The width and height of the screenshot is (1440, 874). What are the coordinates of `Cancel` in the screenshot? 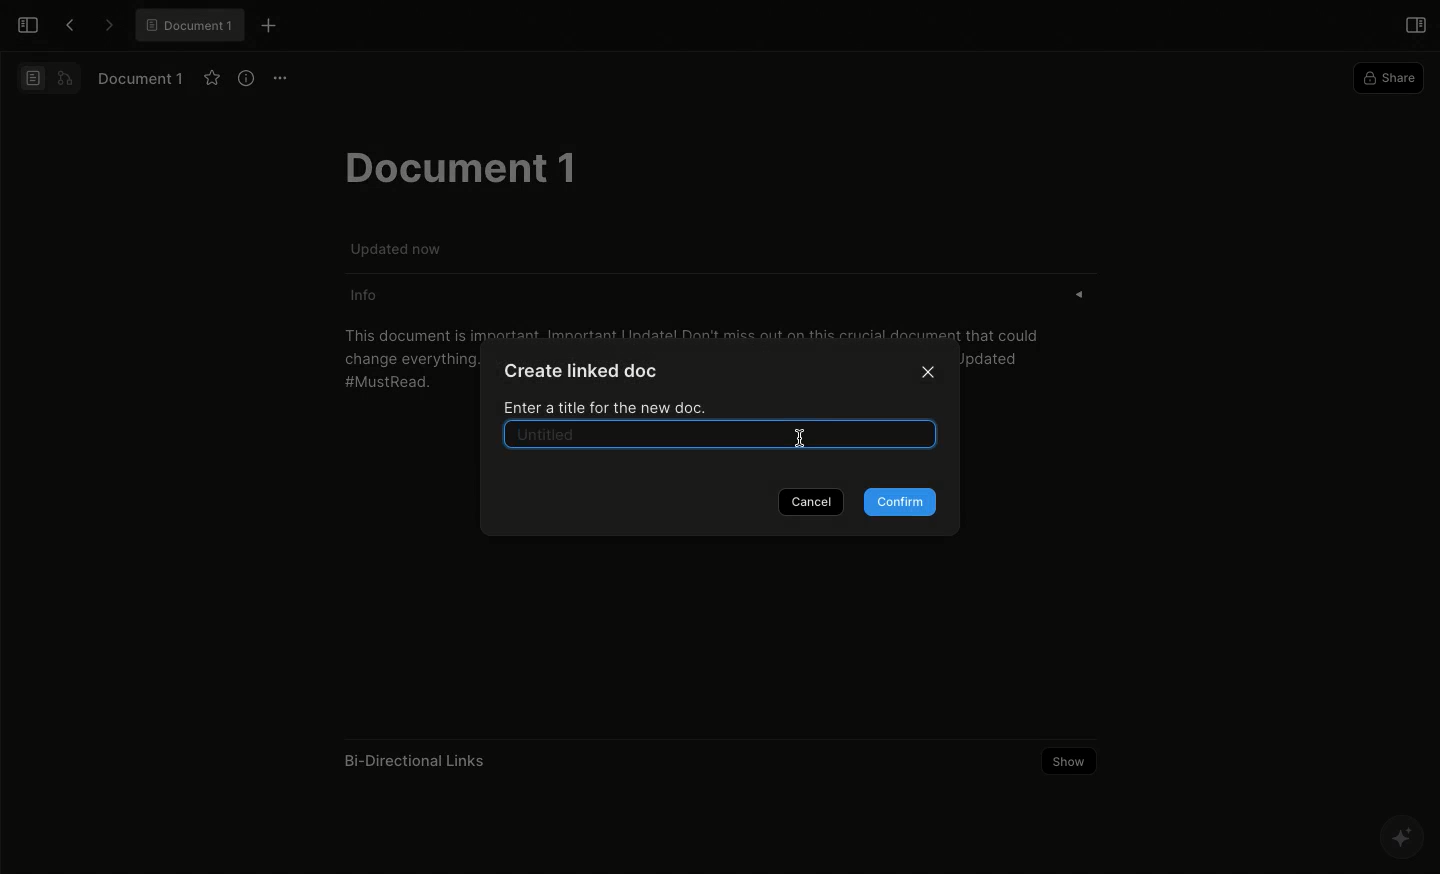 It's located at (809, 501).